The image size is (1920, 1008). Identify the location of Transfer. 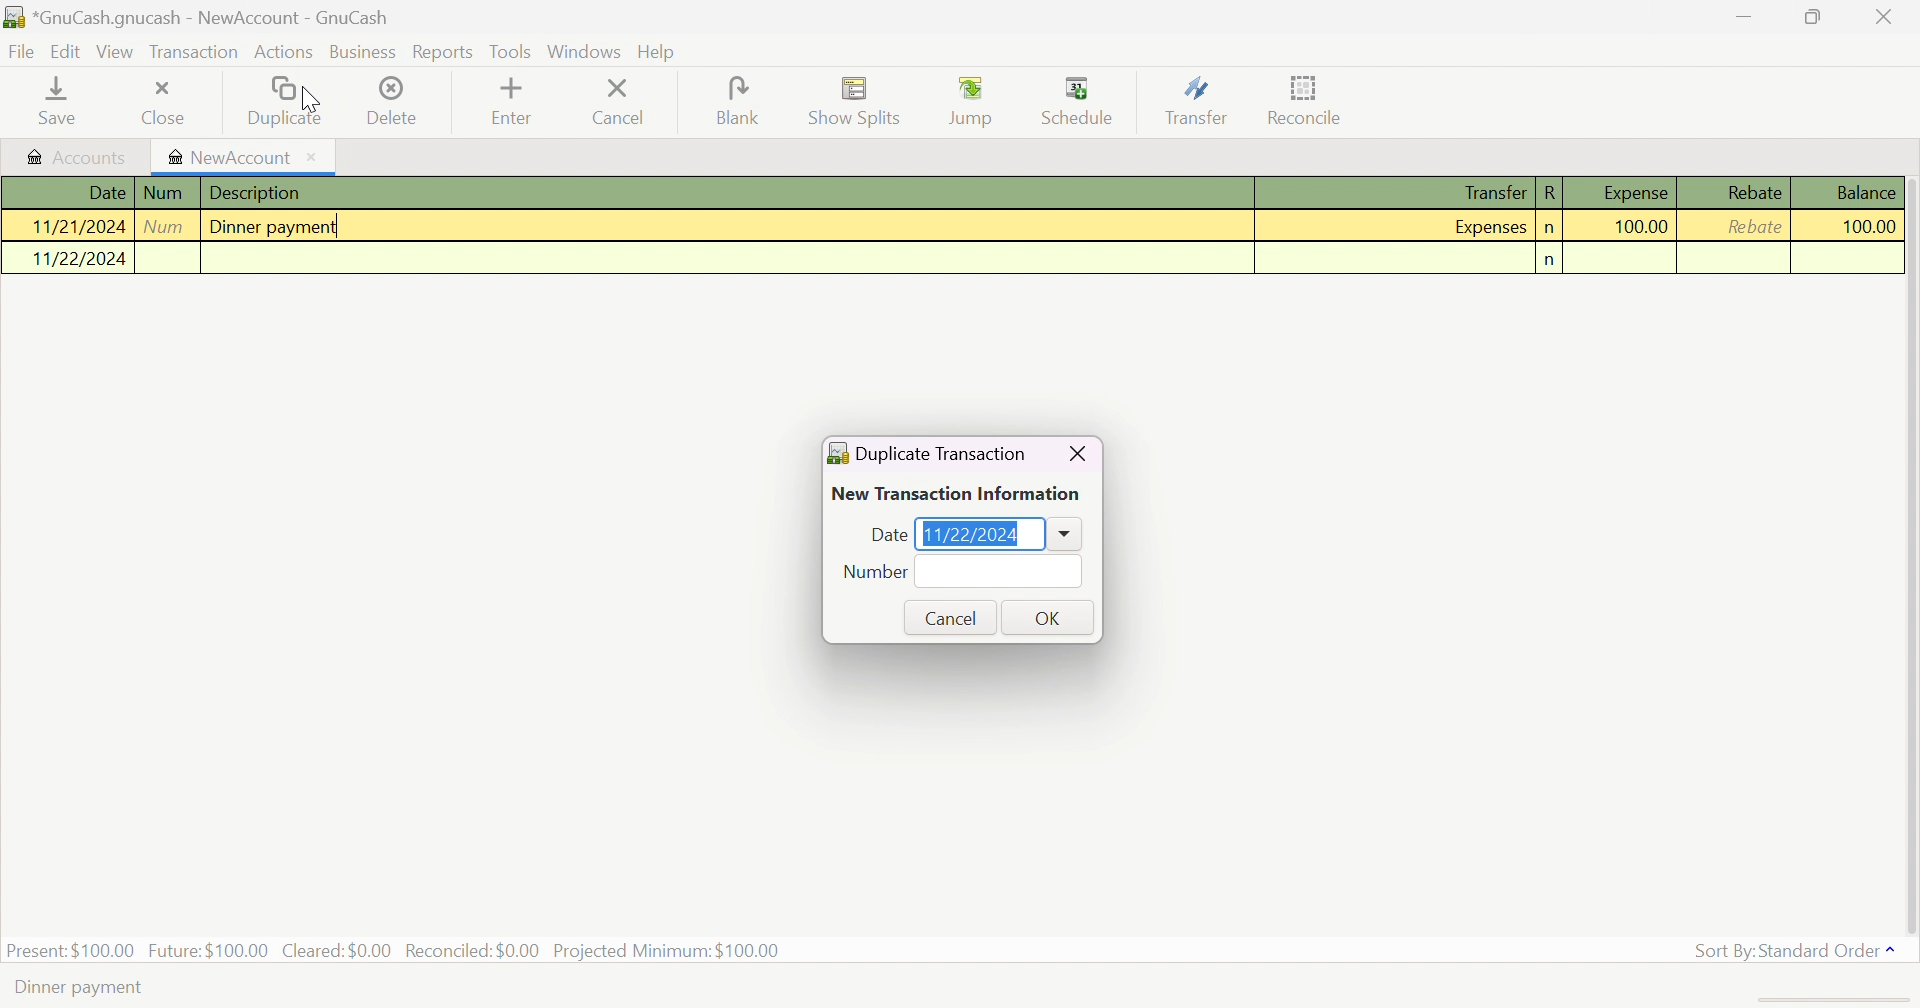
(1481, 192).